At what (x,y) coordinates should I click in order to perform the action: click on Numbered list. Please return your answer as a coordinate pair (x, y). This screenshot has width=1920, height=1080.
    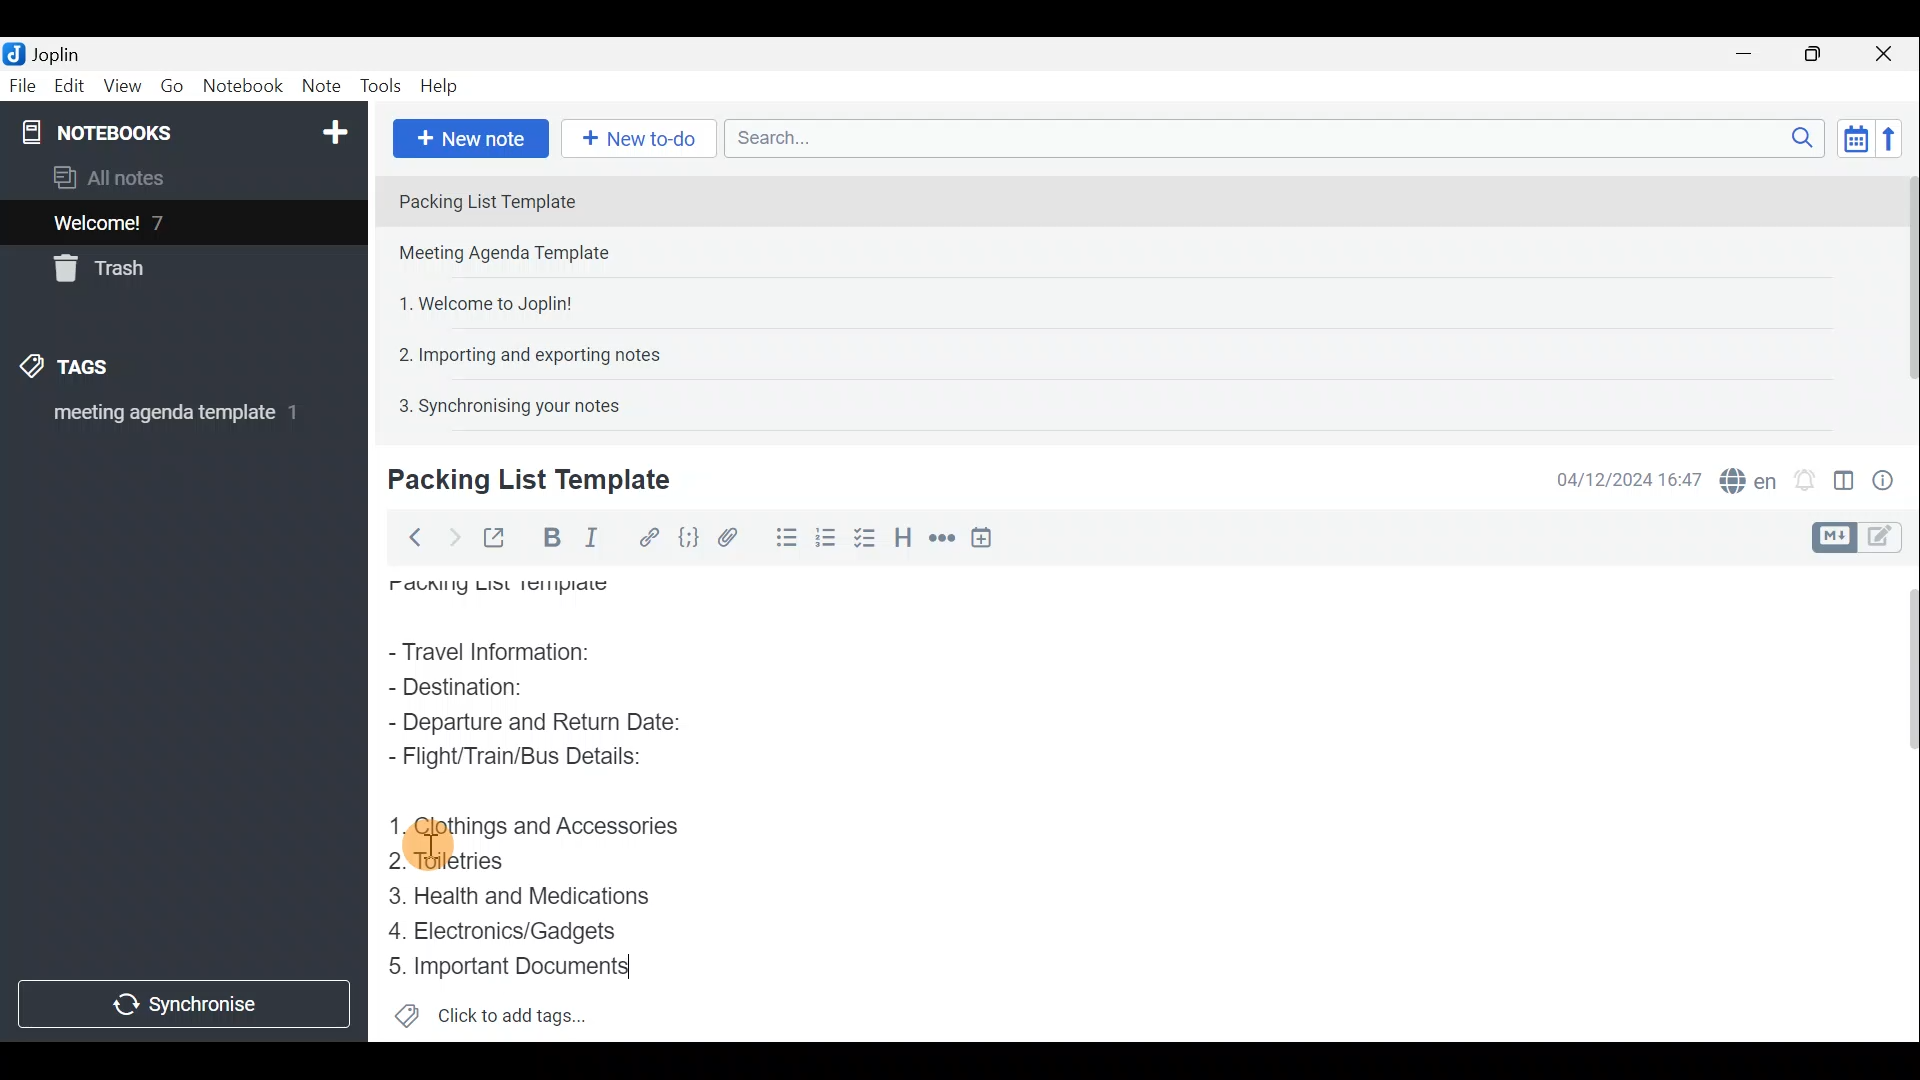
    Looking at the image, I should click on (867, 537).